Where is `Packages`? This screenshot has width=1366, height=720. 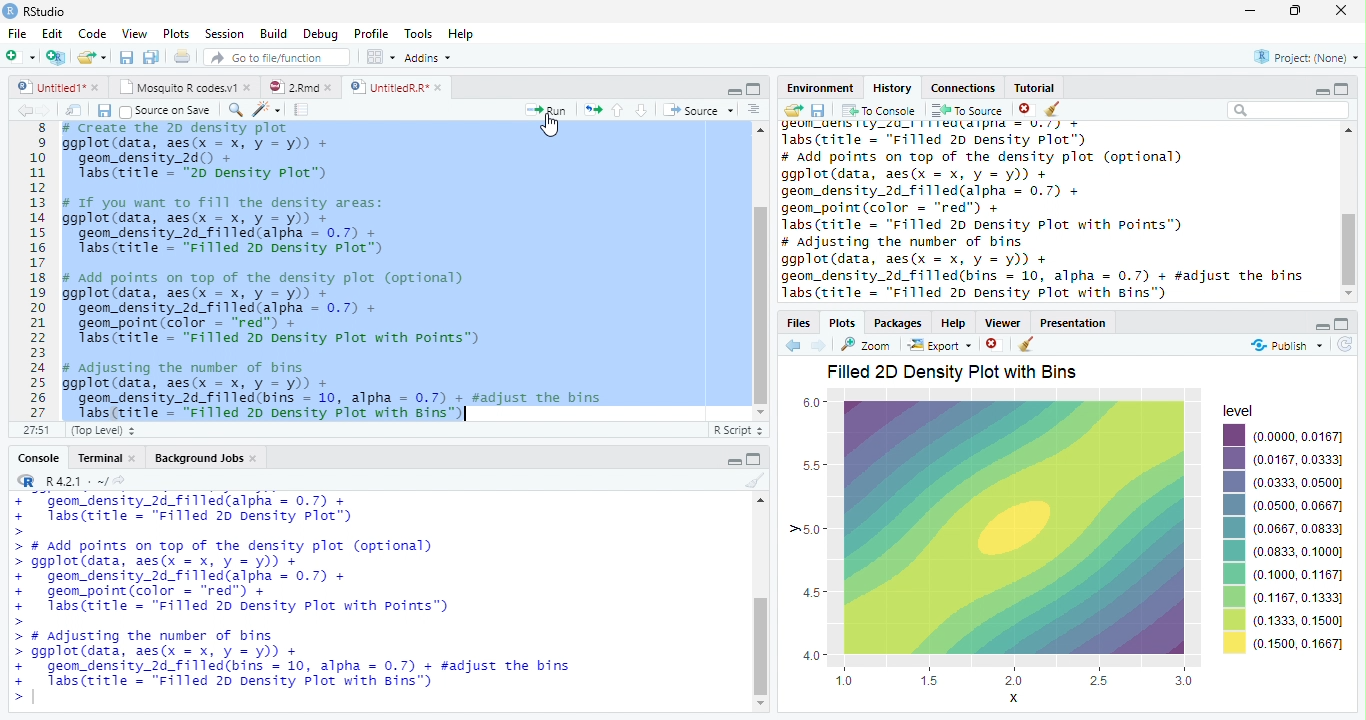 Packages is located at coordinates (897, 325).